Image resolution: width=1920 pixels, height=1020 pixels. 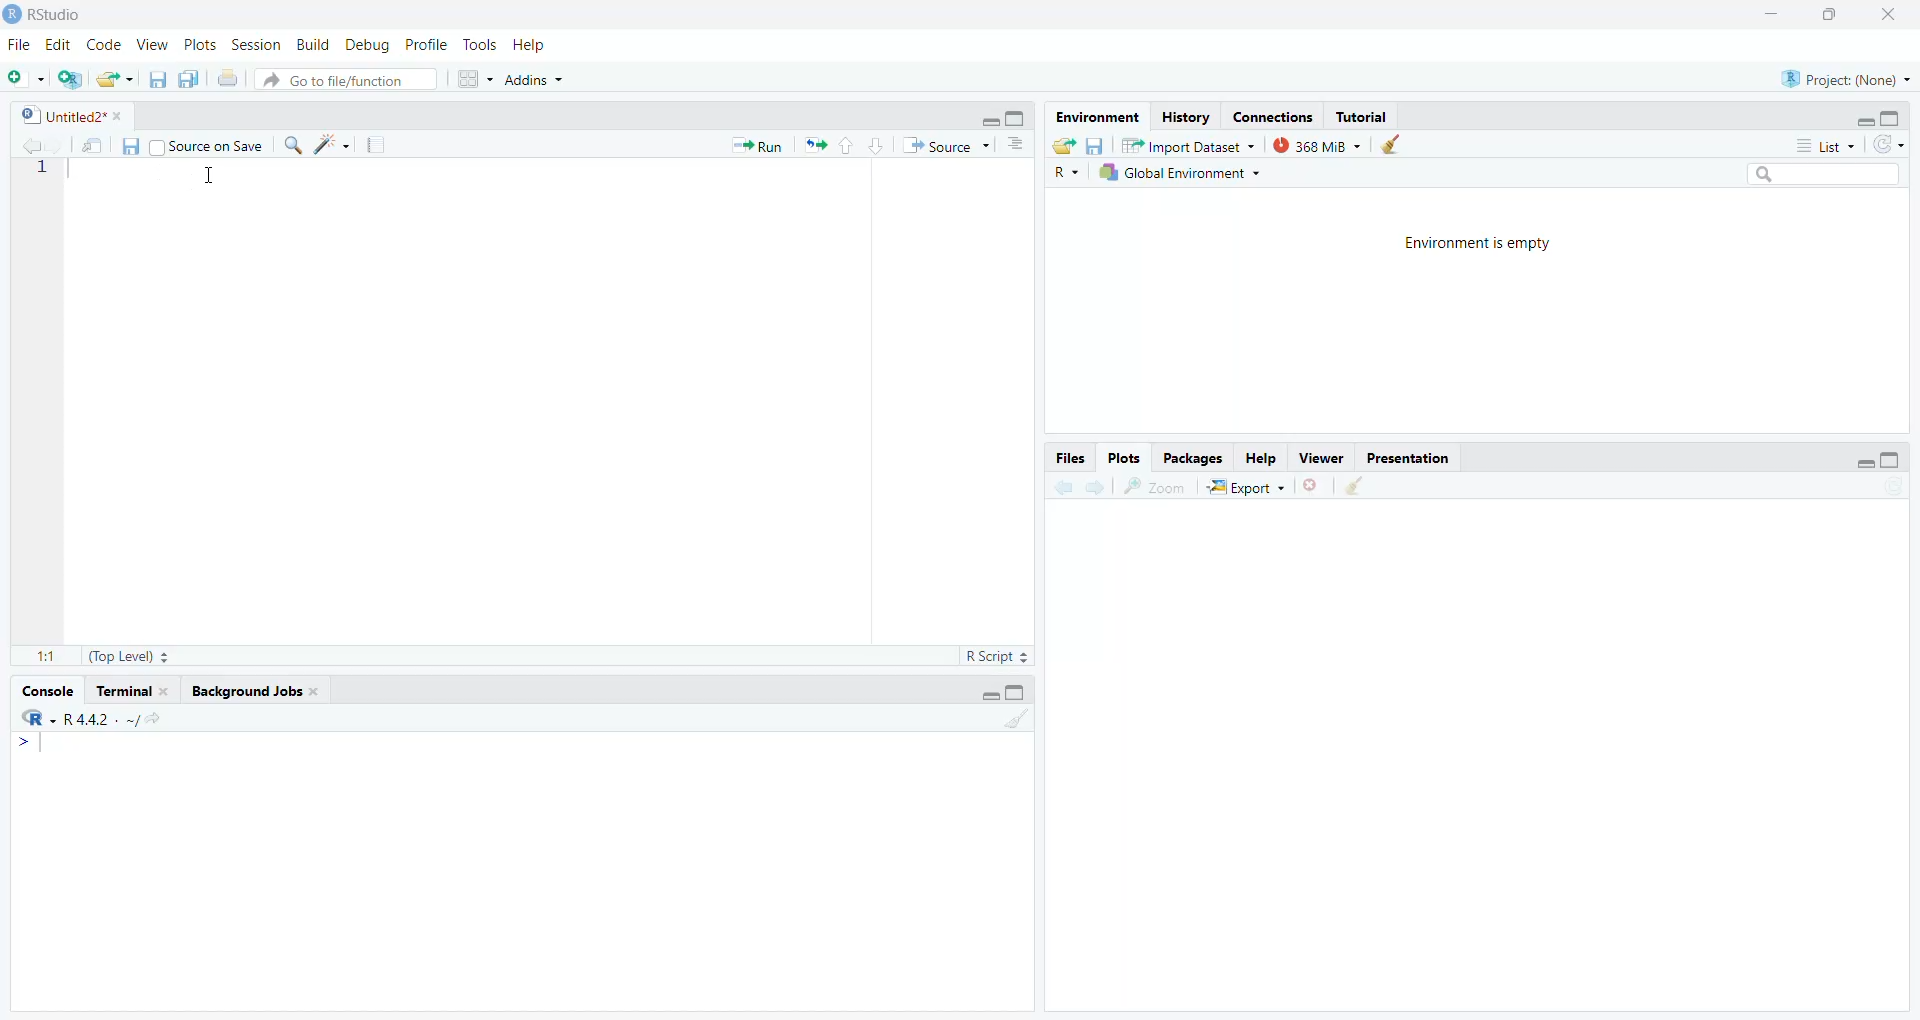 I want to click on close, so click(x=1897, y=14).